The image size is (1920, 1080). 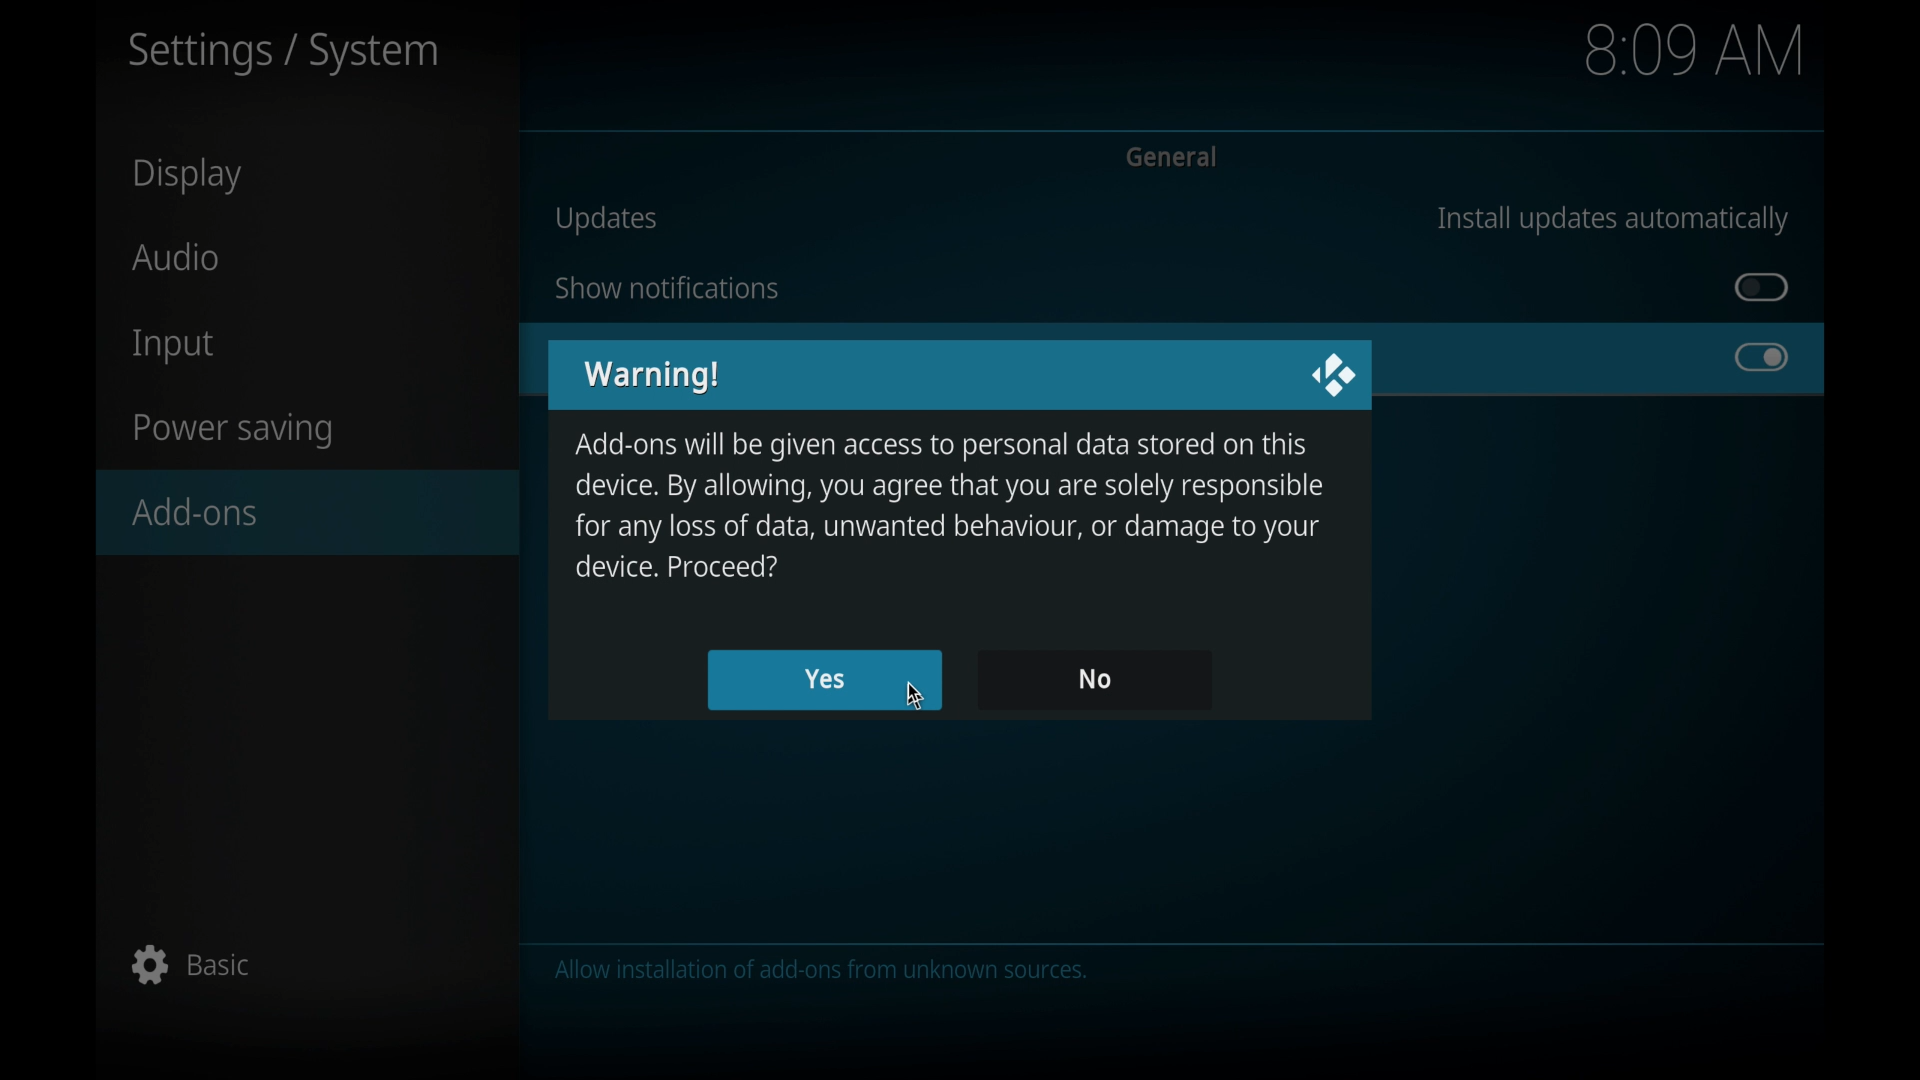 I want to click on display, so click(x=191, y=176).